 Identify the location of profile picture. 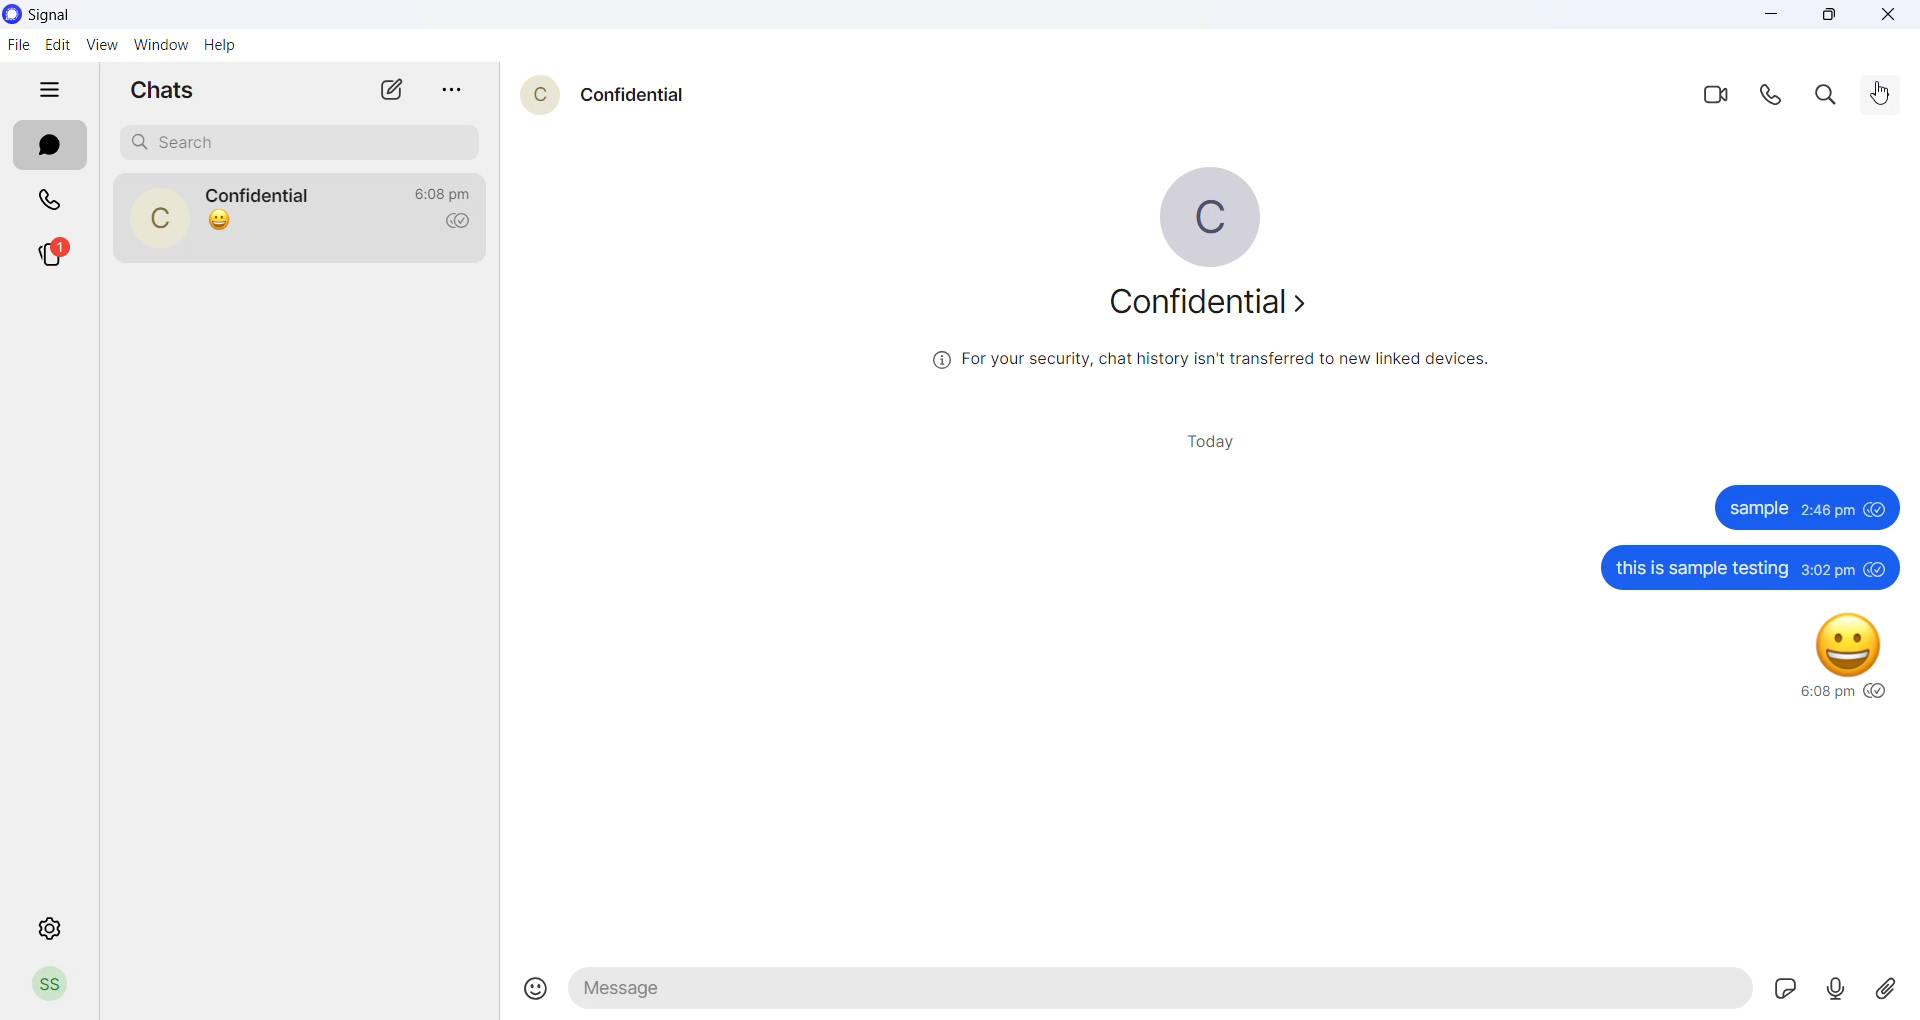
(157, 218).